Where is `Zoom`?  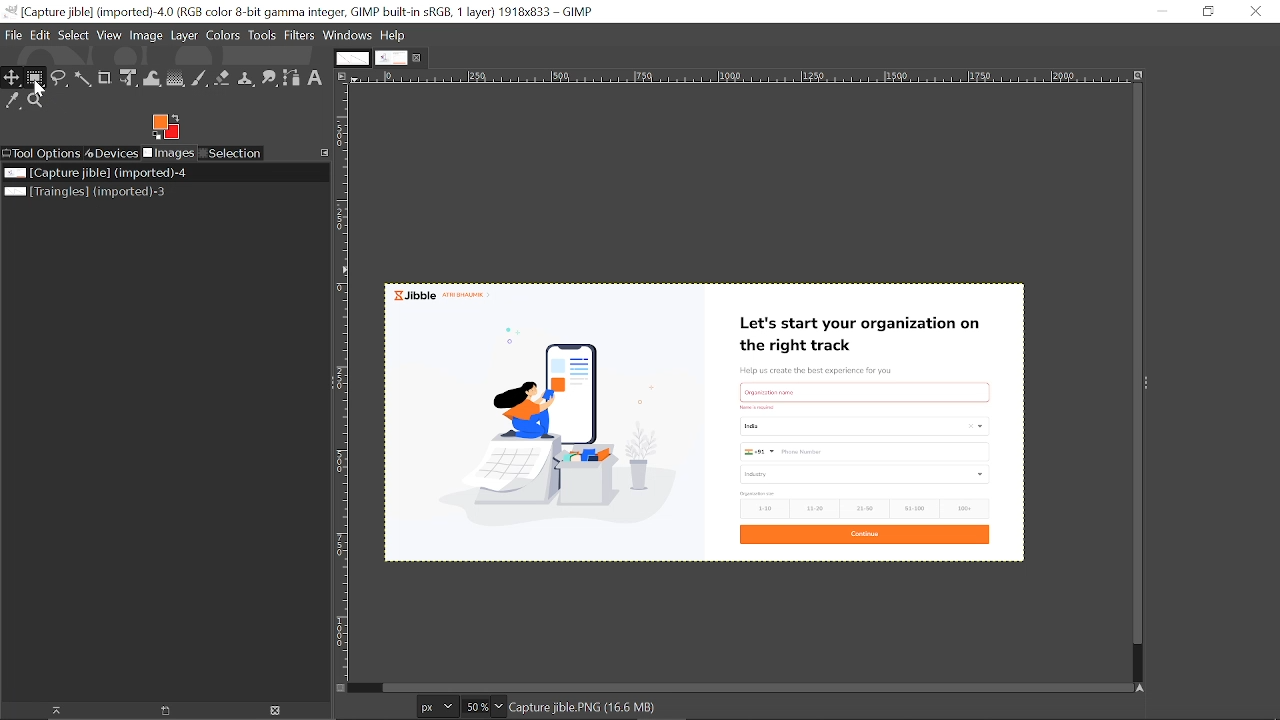 Zoom is located at coordinates (35, 103).